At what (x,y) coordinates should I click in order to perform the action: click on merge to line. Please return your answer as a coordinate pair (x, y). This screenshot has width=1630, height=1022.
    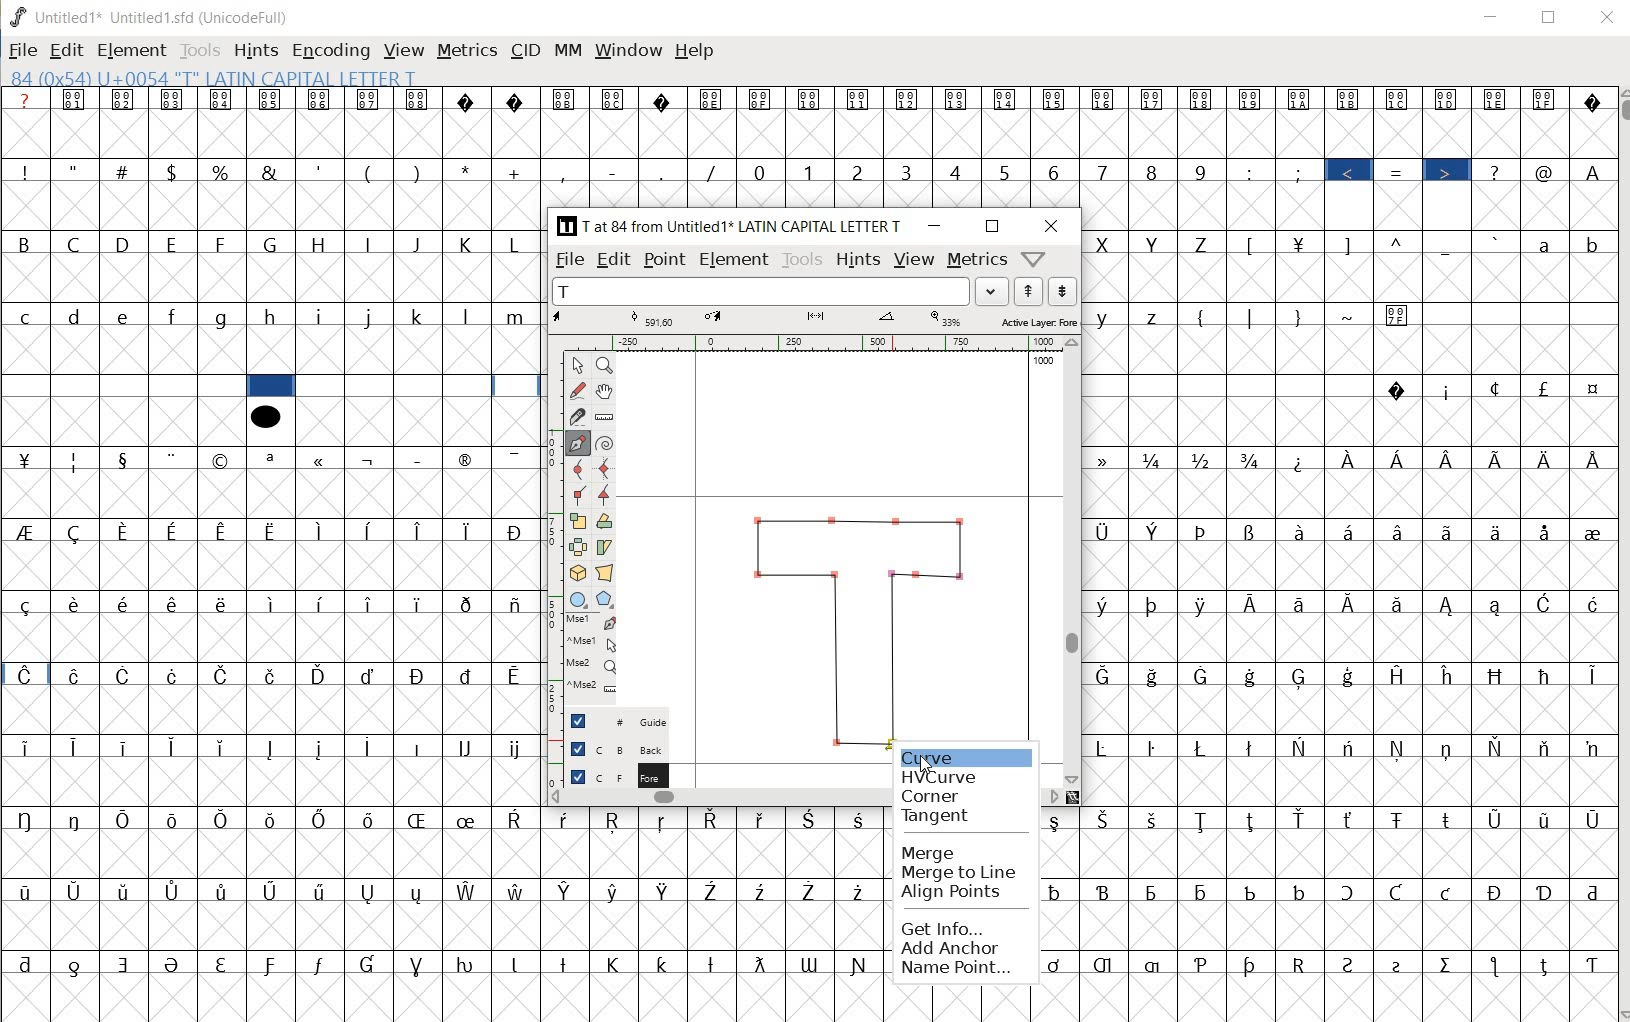
    Looking at the image, I should click on (961, 872).